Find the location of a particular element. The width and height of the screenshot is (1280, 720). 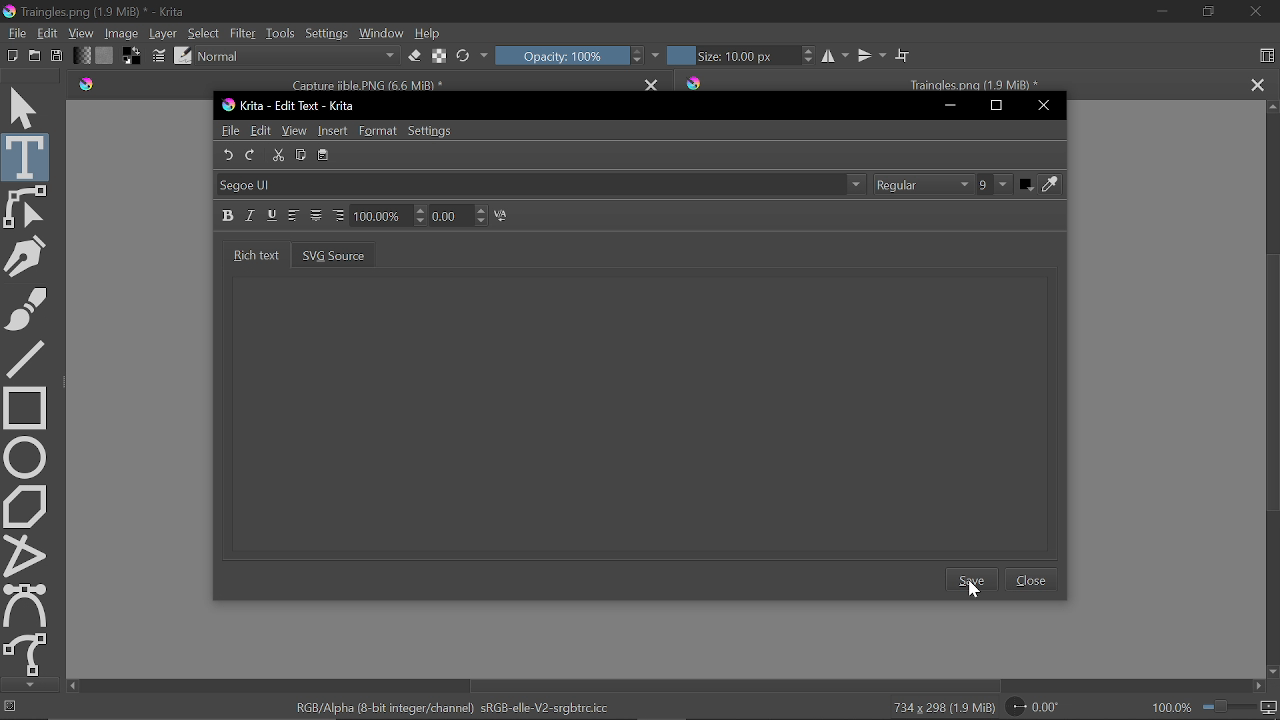

9 is located at coordinates (994, 186).